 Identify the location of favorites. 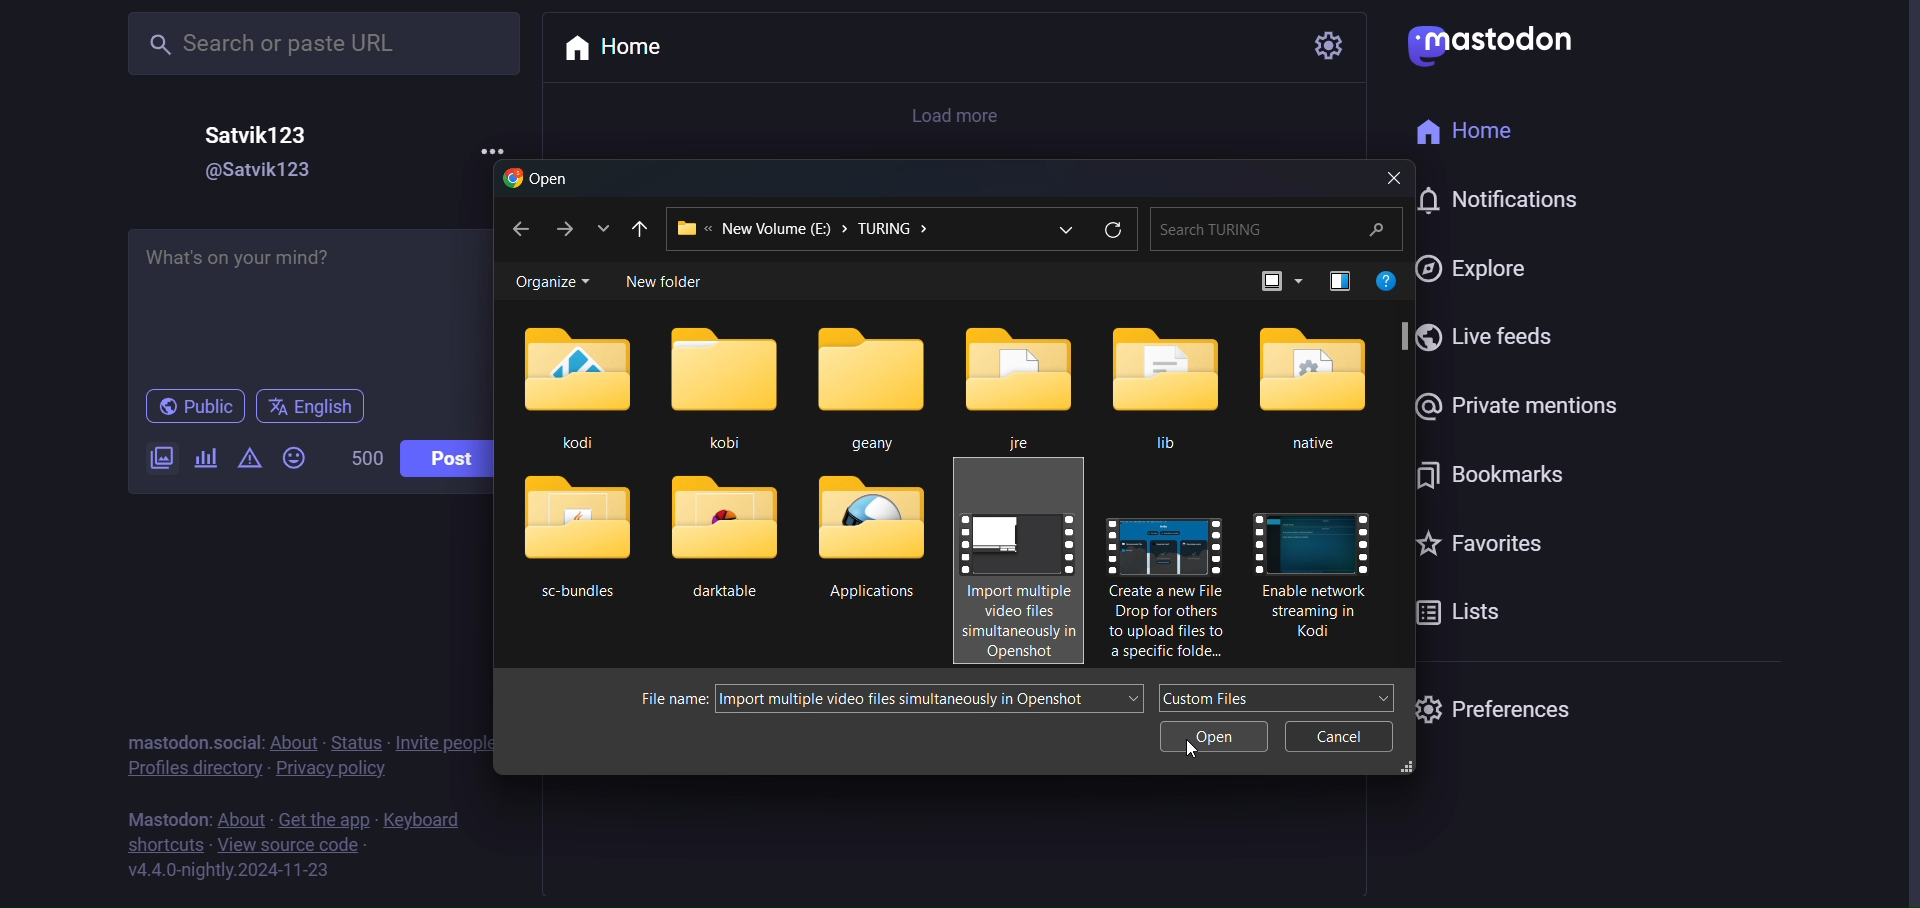
(1474, 543).